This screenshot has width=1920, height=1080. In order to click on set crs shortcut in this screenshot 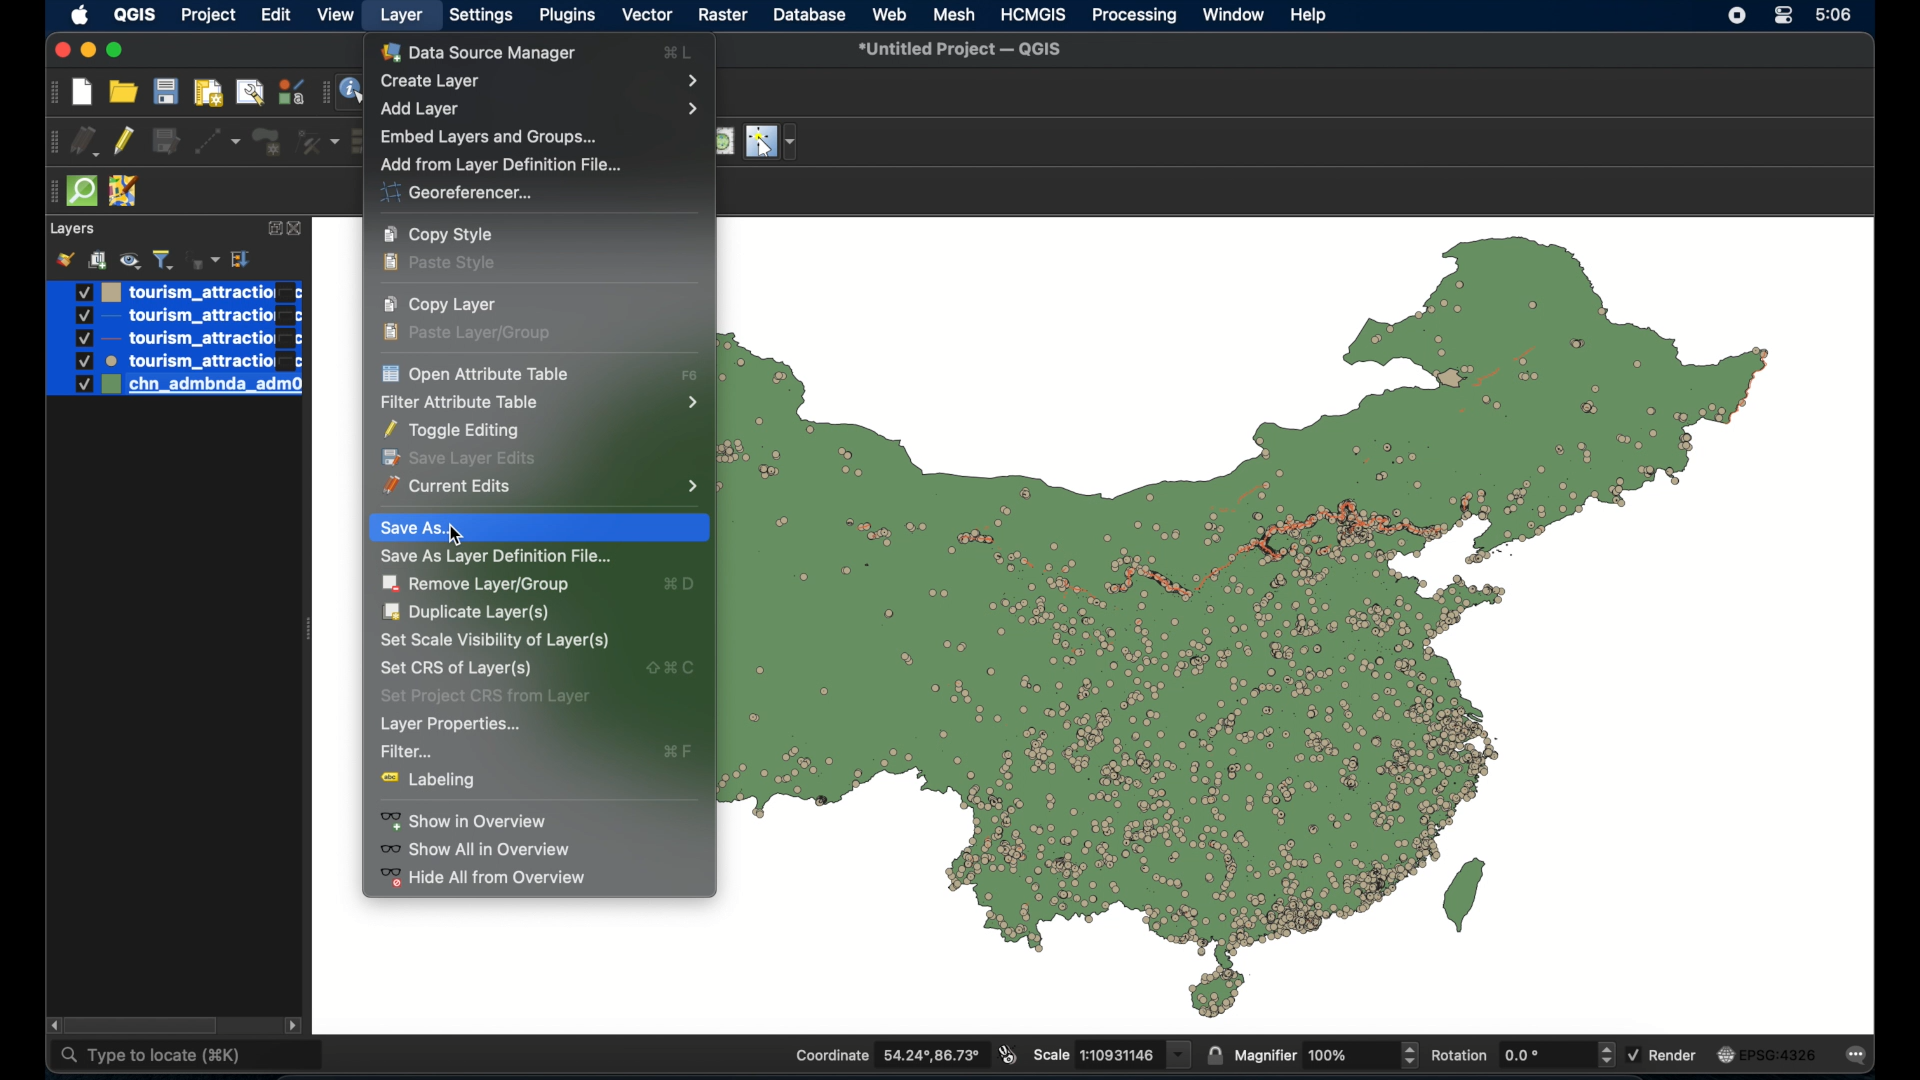, I will do `click(669, 669)`.